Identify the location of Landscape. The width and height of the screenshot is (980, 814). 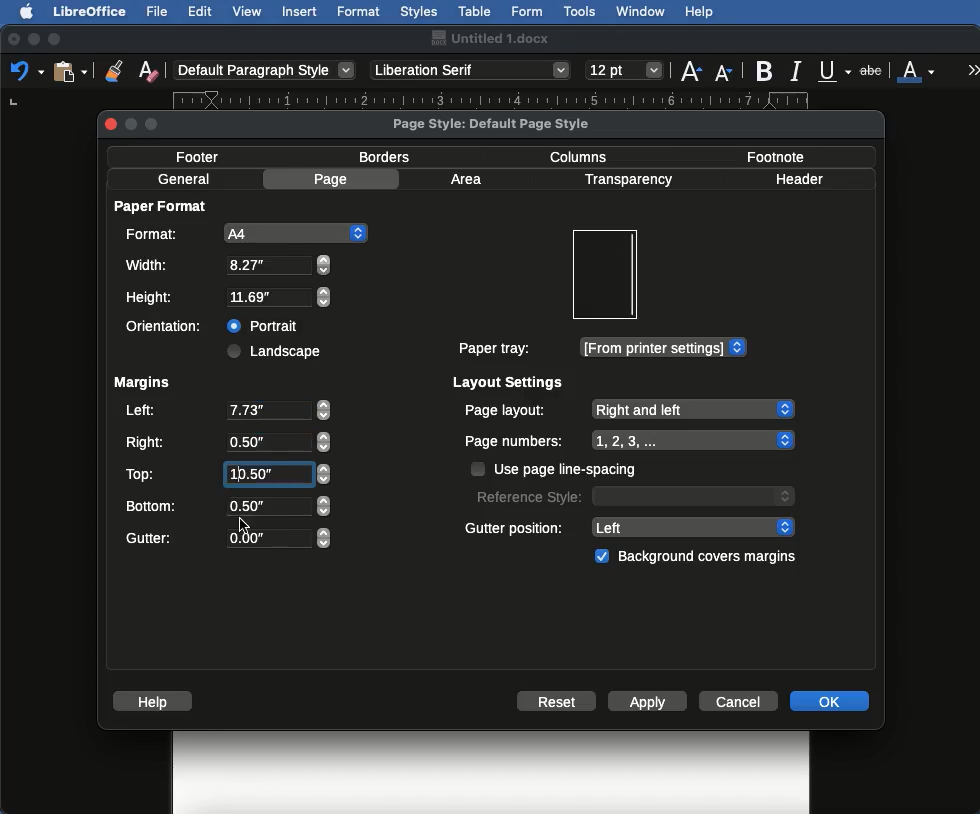
(277, 351).